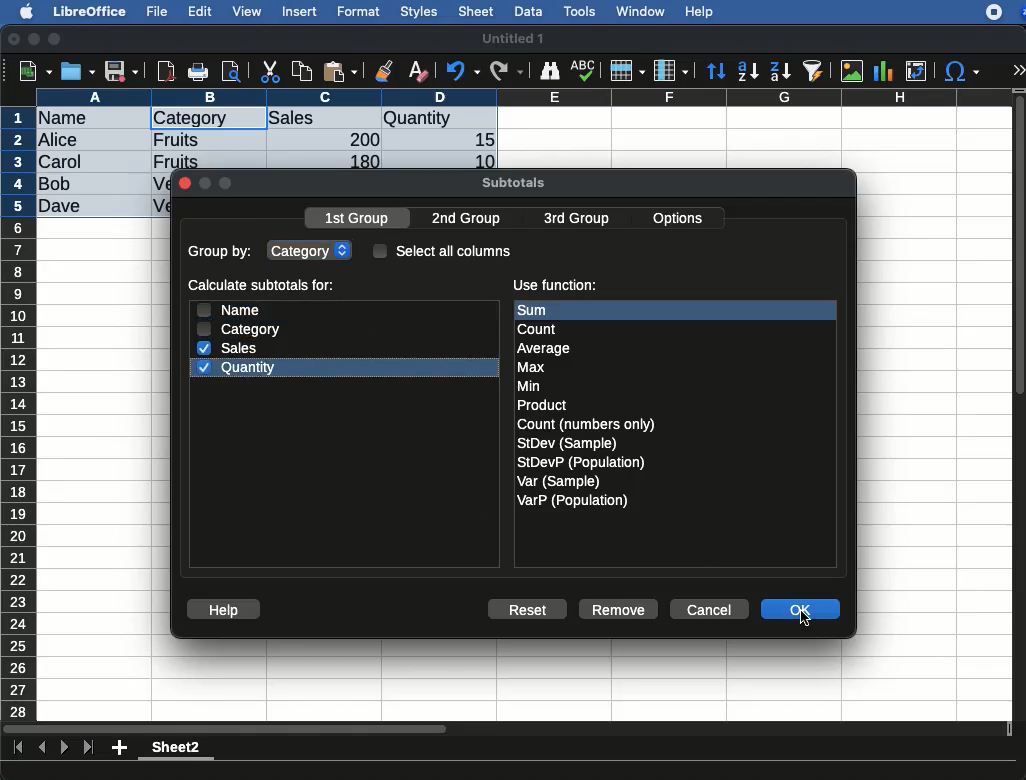  I want to click on Alice, so click(60, 141).